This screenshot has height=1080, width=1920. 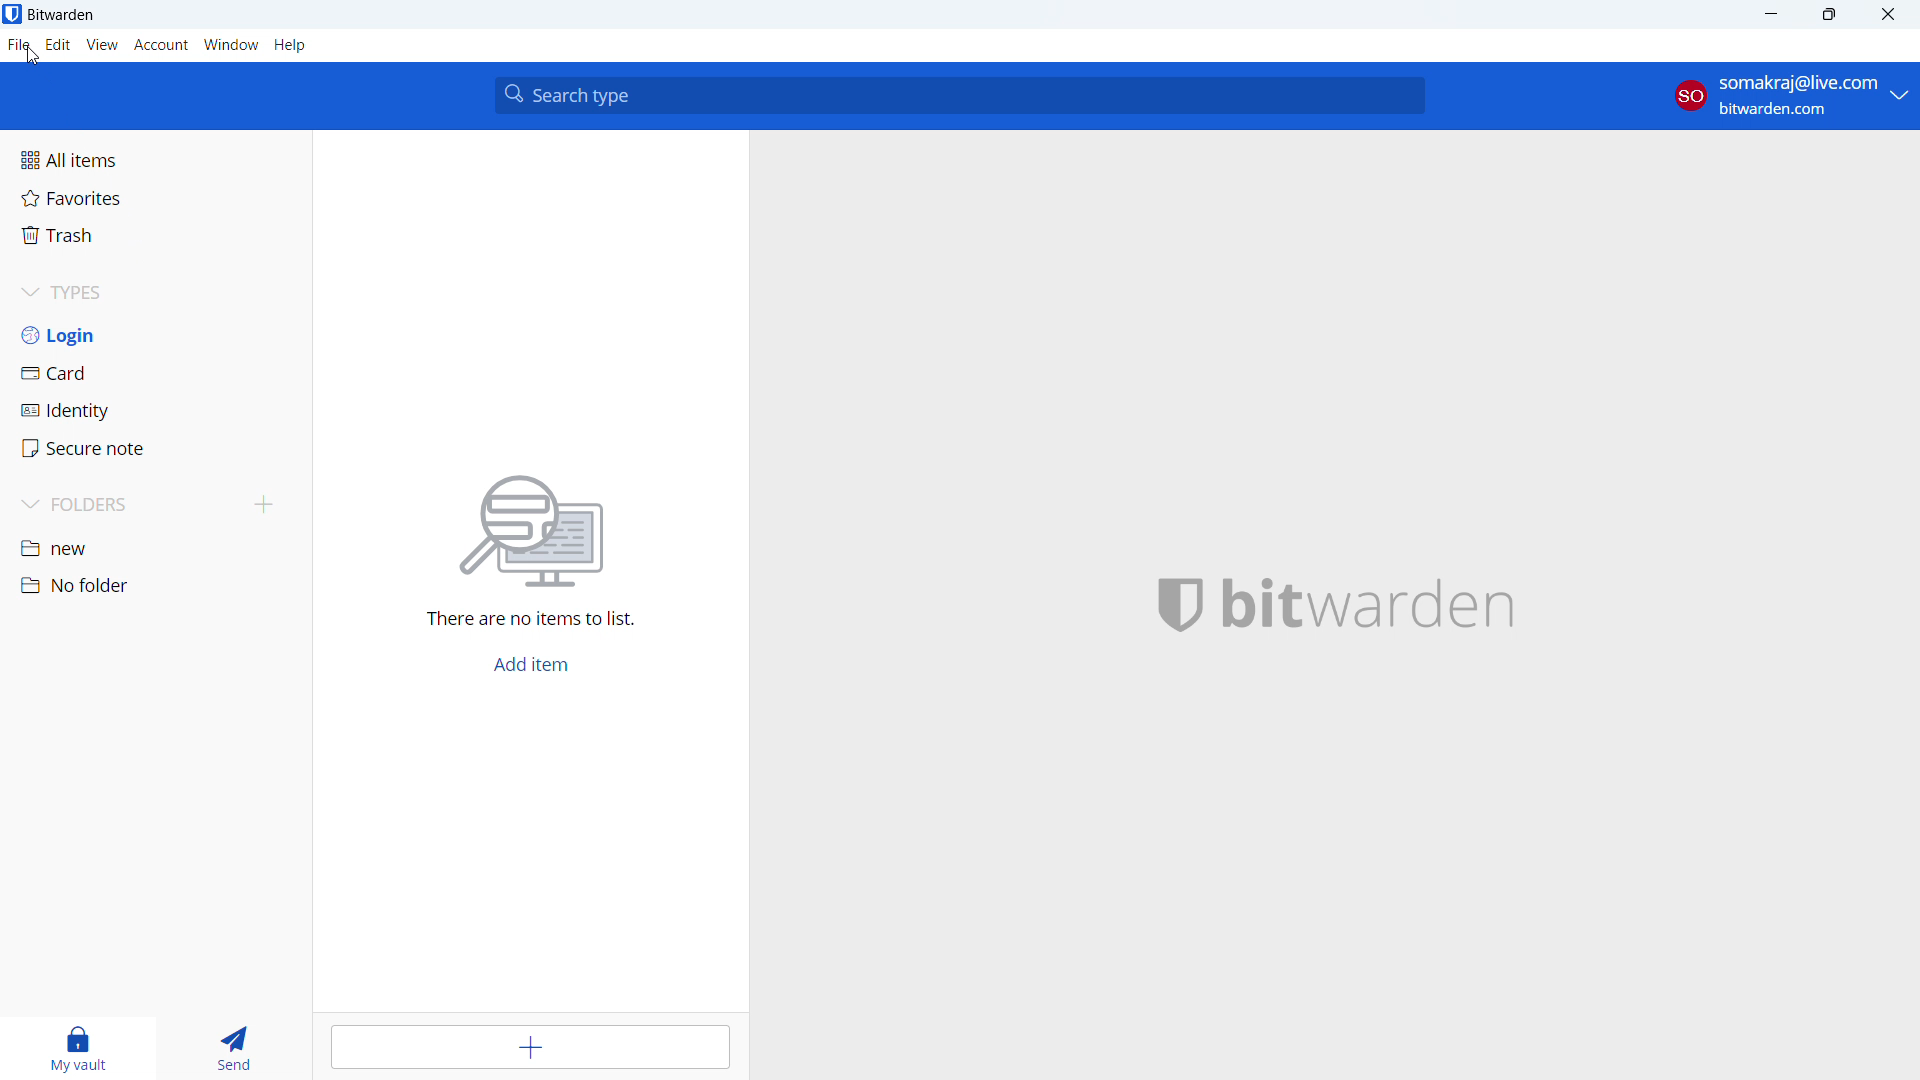 What do you see at coordinates (1396, 606) in the screenshot?
I see `bitwarden ` at bounding box center [1396, 606].